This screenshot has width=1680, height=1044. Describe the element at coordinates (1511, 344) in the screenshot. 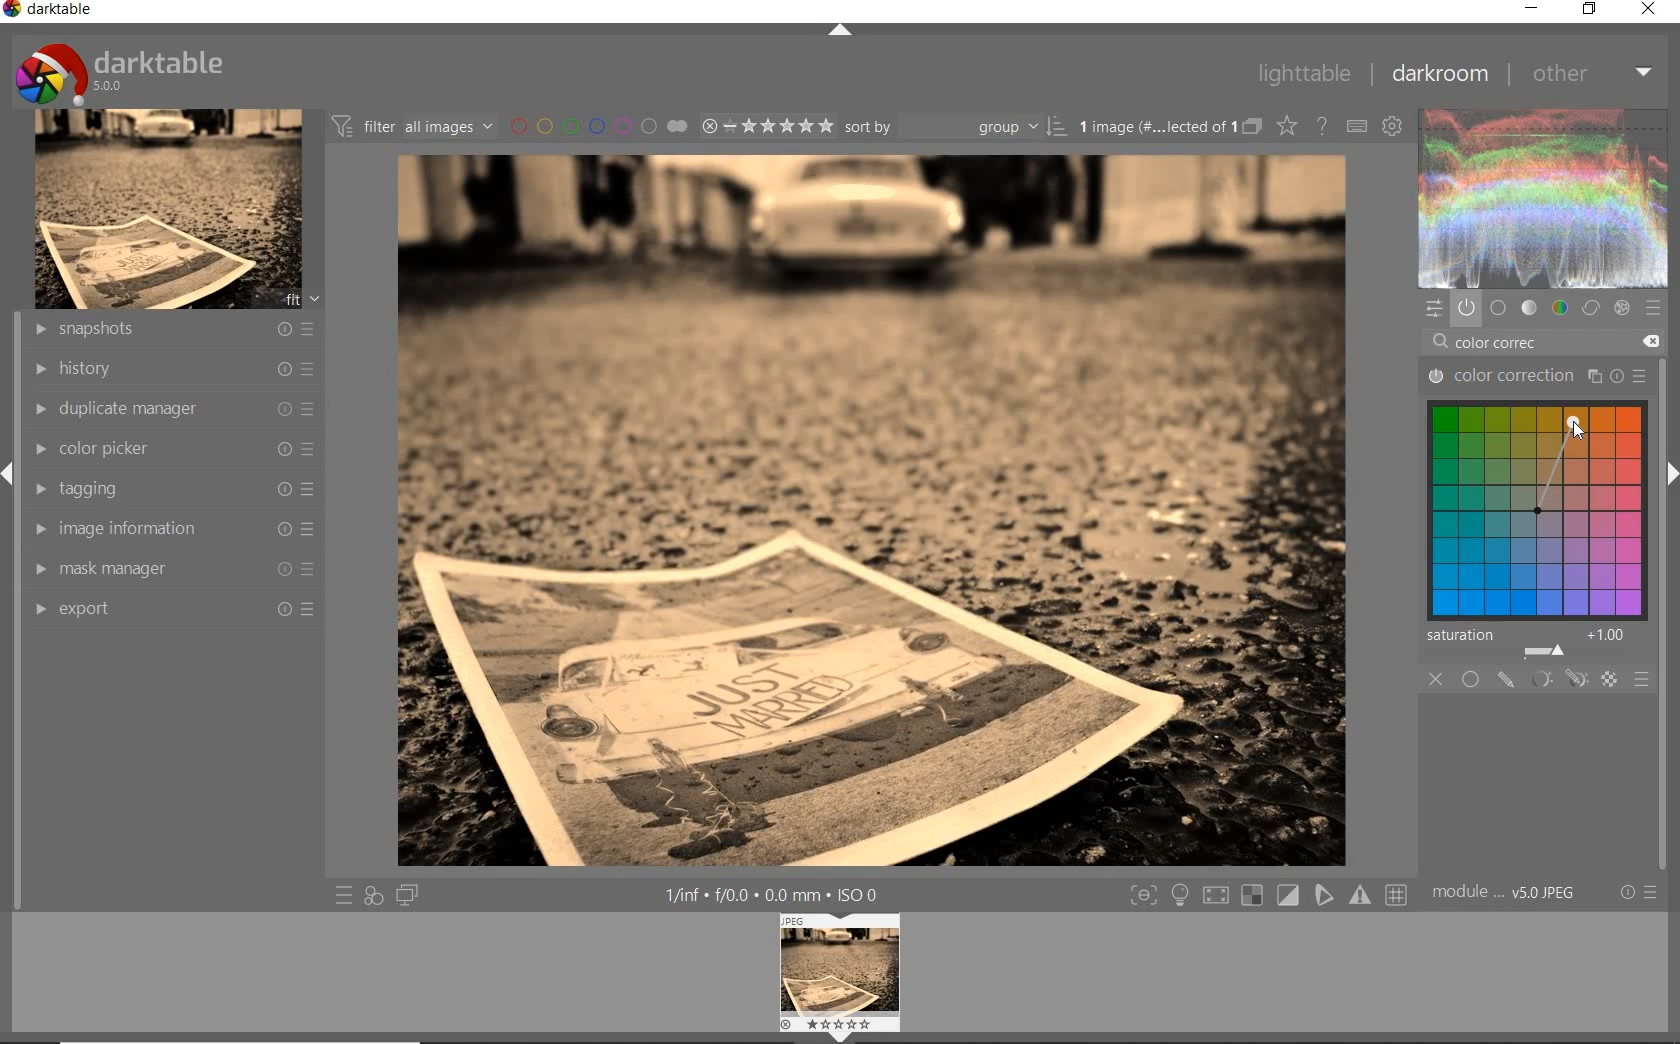

I see `color correc` at that location.